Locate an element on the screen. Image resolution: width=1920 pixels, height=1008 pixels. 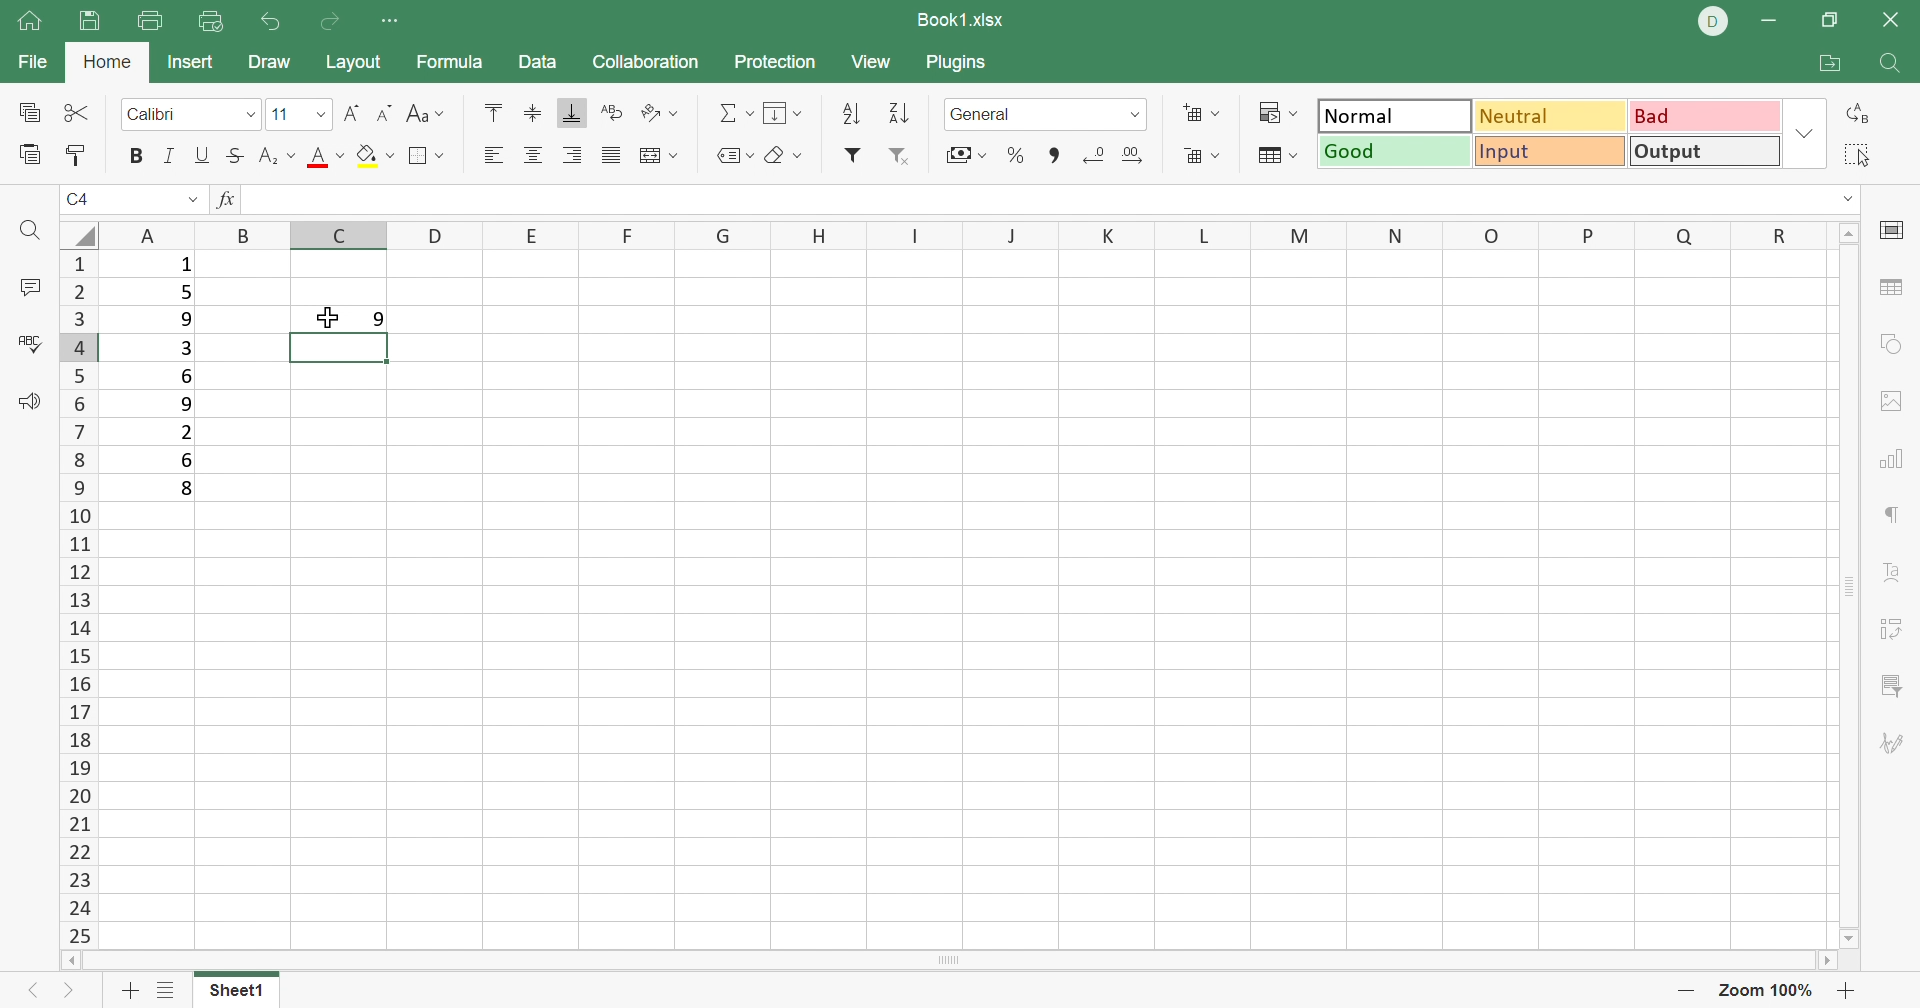
Scroll Bar is located at coordinates (1841, 585).